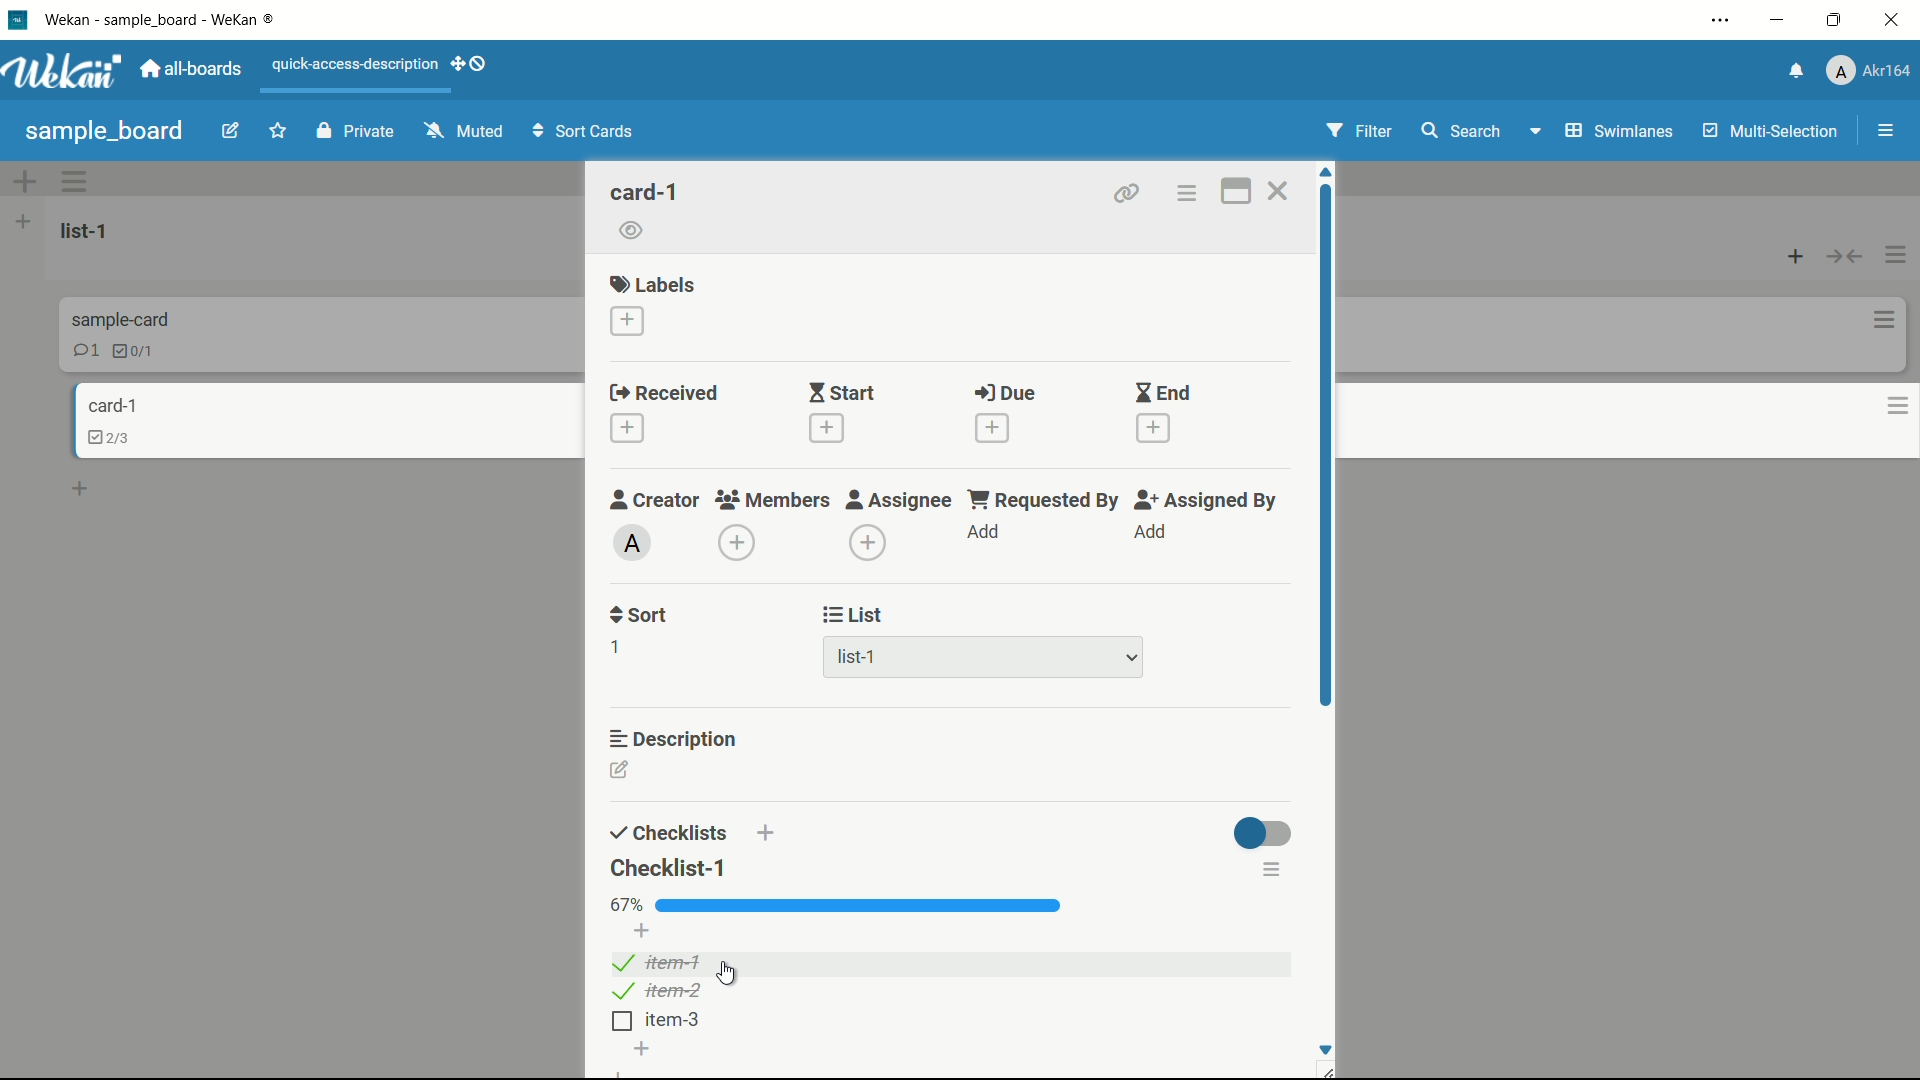 The image size is (1920, 1080). Describe the element at coordinates (1876, 319) in the screenshot. I see `card actions` at that location.